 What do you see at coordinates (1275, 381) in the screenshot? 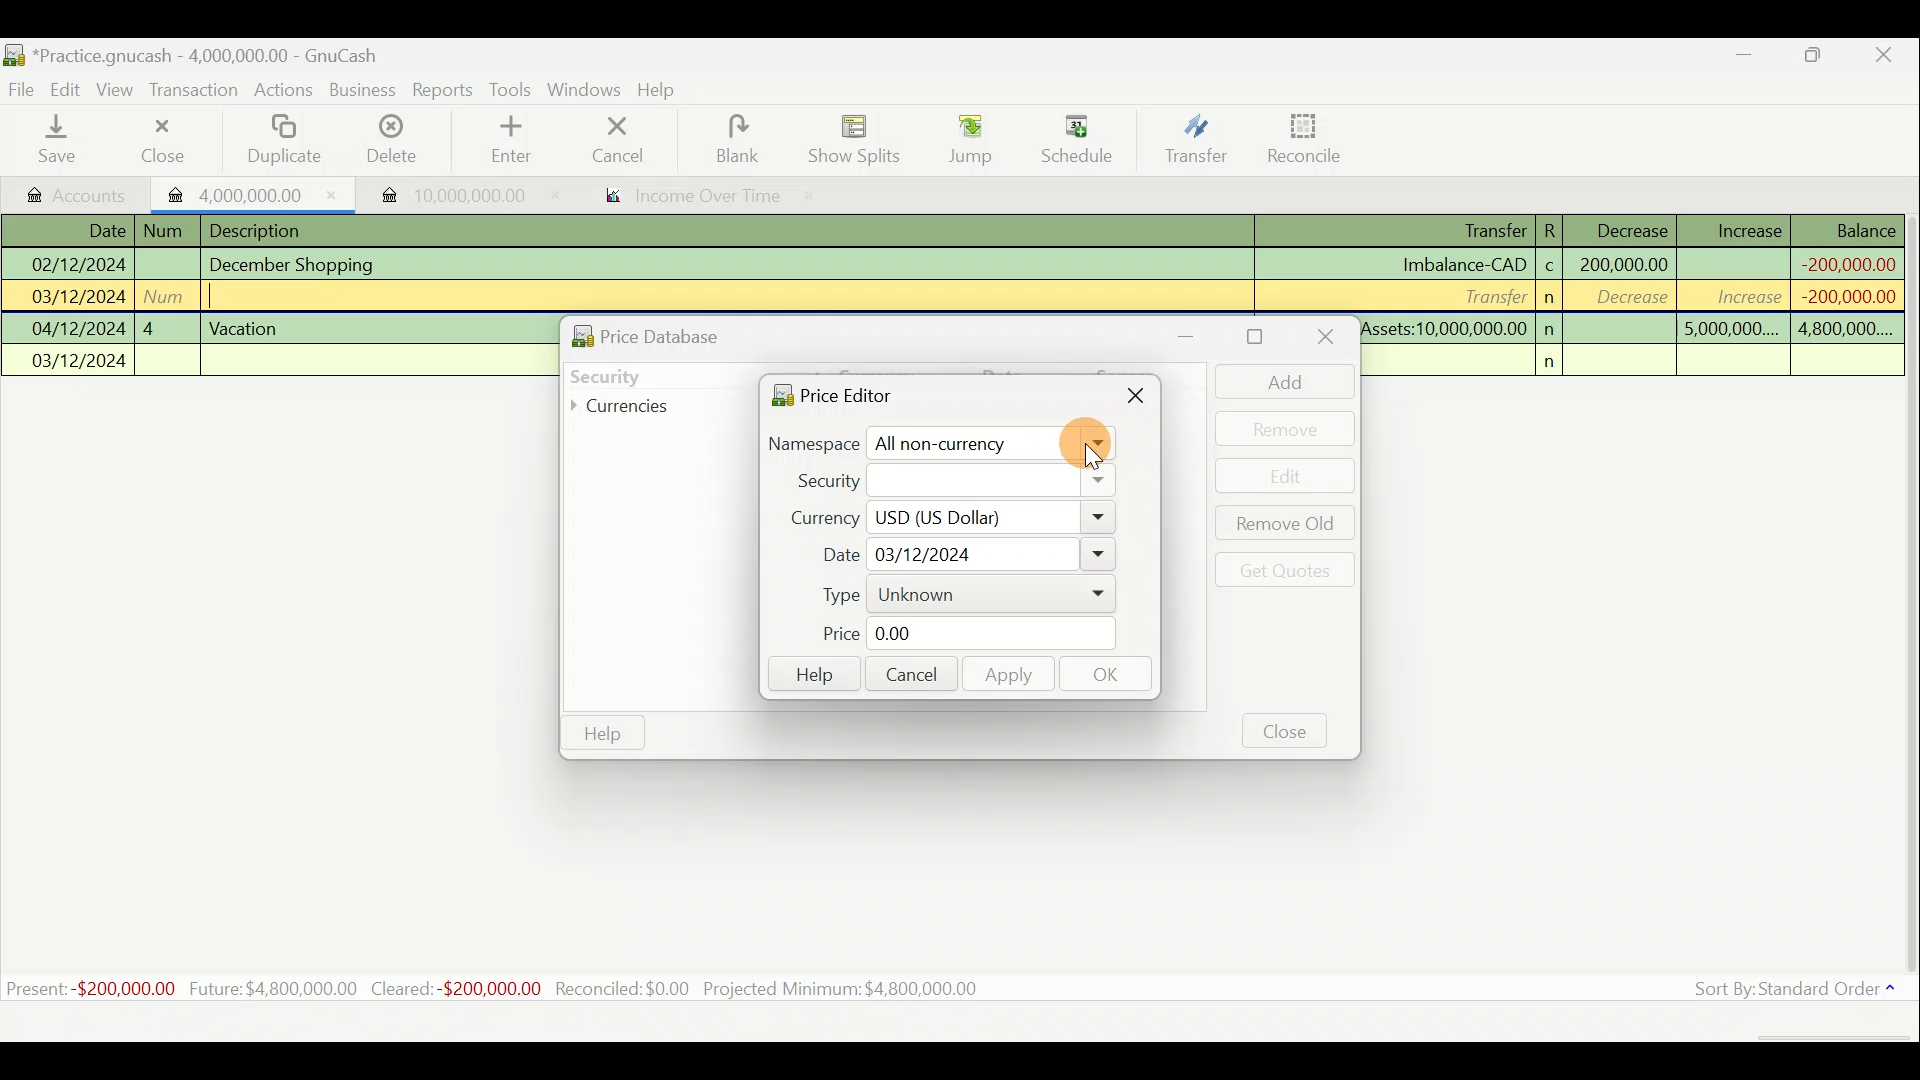
I see `Add` at bounding box center [1275, 381].